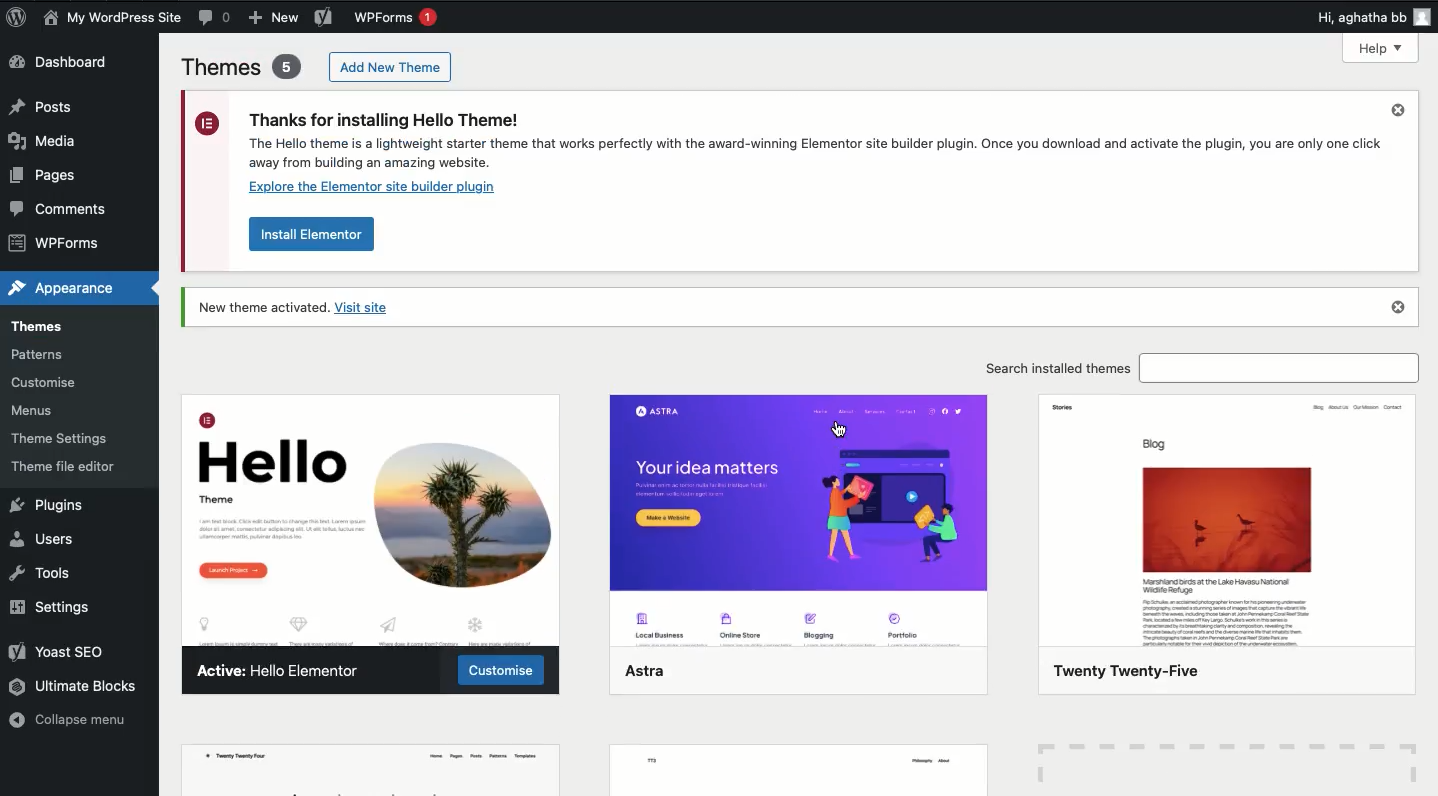 This screenshot has height=796, width=1438. Describe the element at coordinates (393, 67) in the screenshot. I see `Add new theme` at that location.